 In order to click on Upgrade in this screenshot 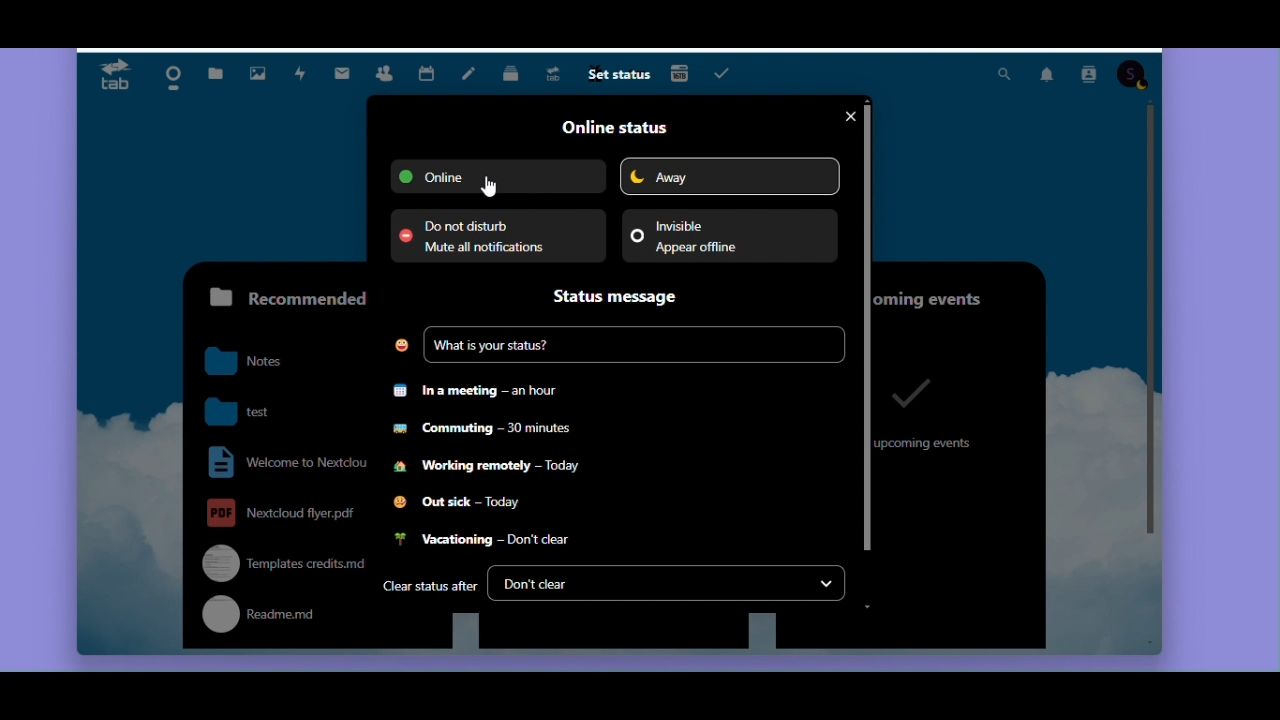, I will do `click(557, 75)`.